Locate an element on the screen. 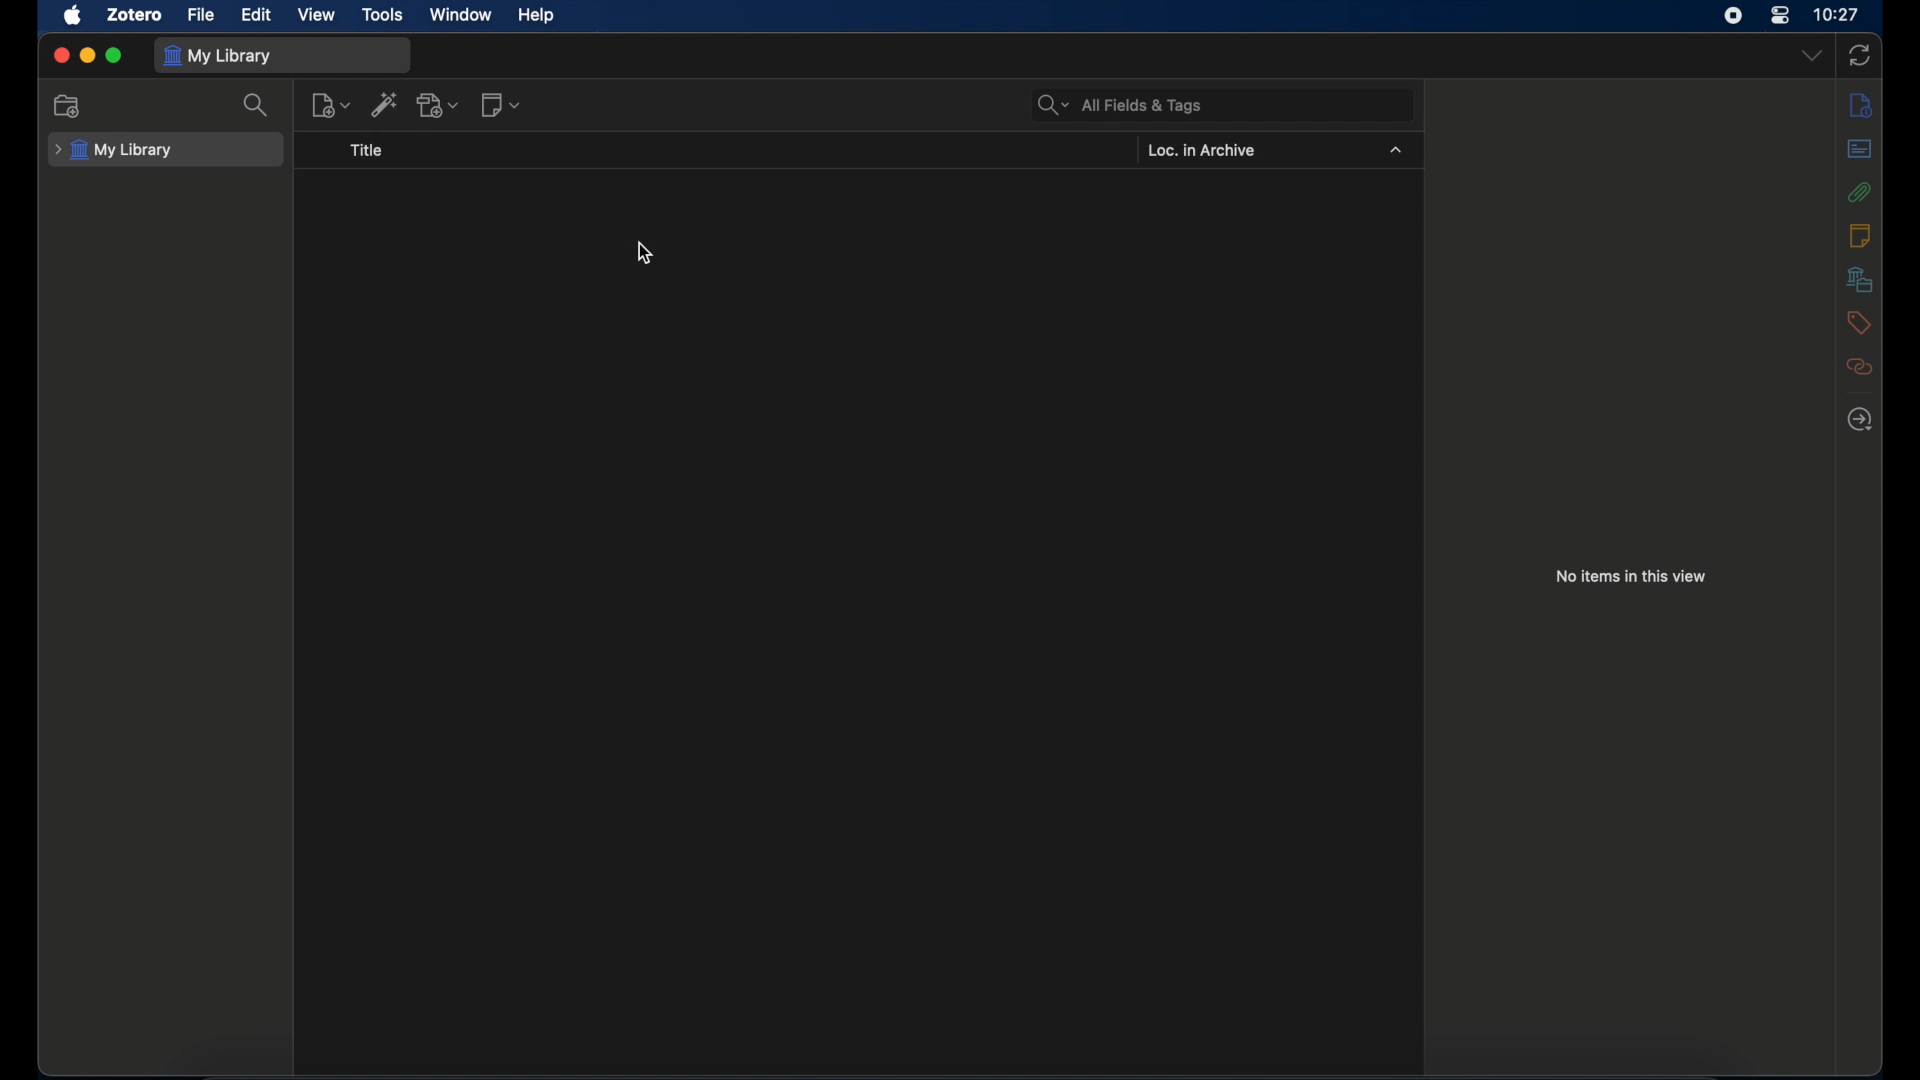 The image size is (1920, 1080). search is located at coordinates (257, 105).